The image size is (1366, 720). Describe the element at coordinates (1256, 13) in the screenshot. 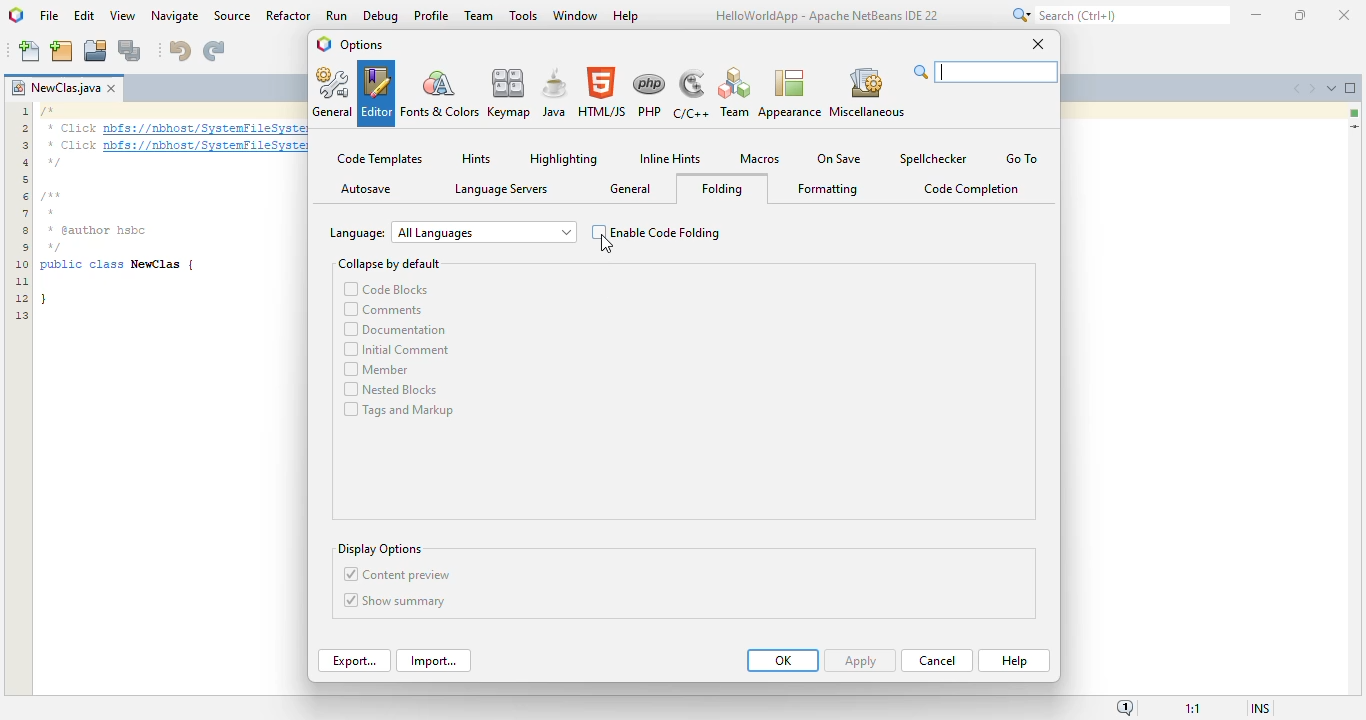

I see `minimize` at that location.